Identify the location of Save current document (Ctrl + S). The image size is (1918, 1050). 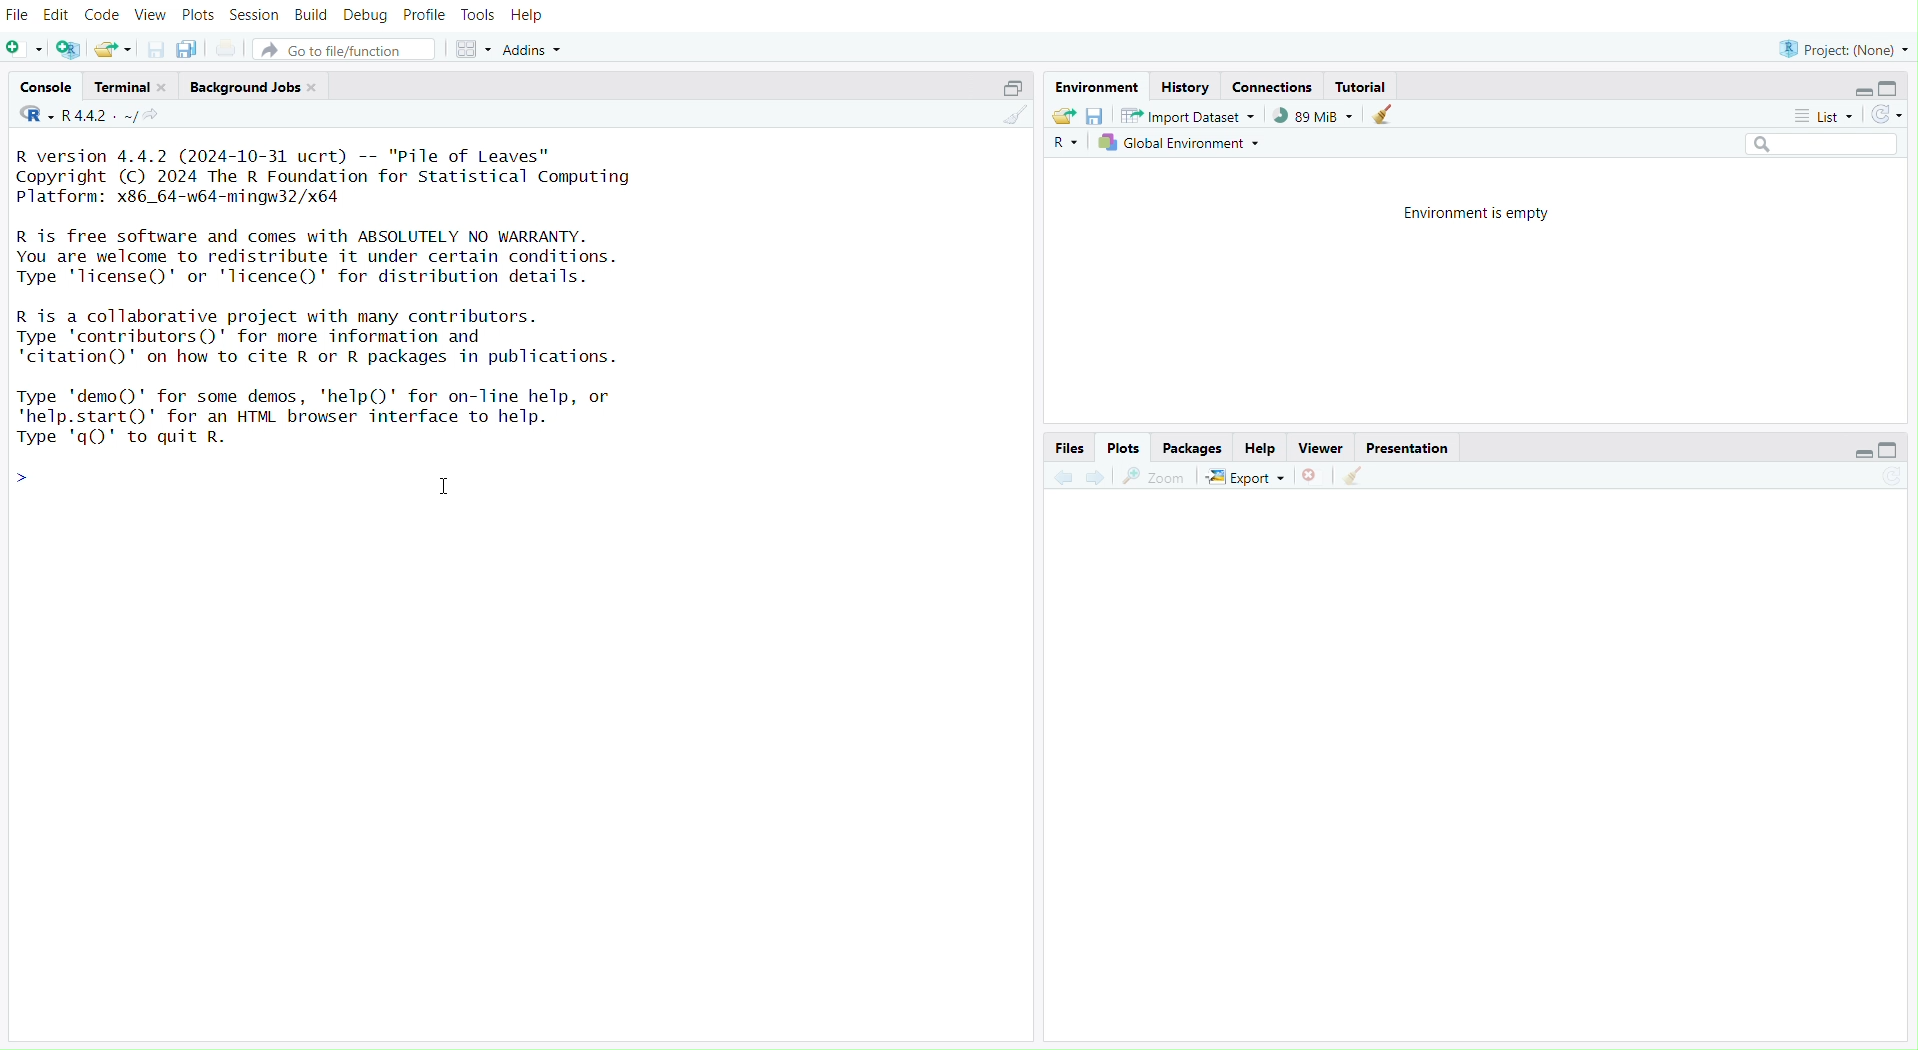
(158, 48).